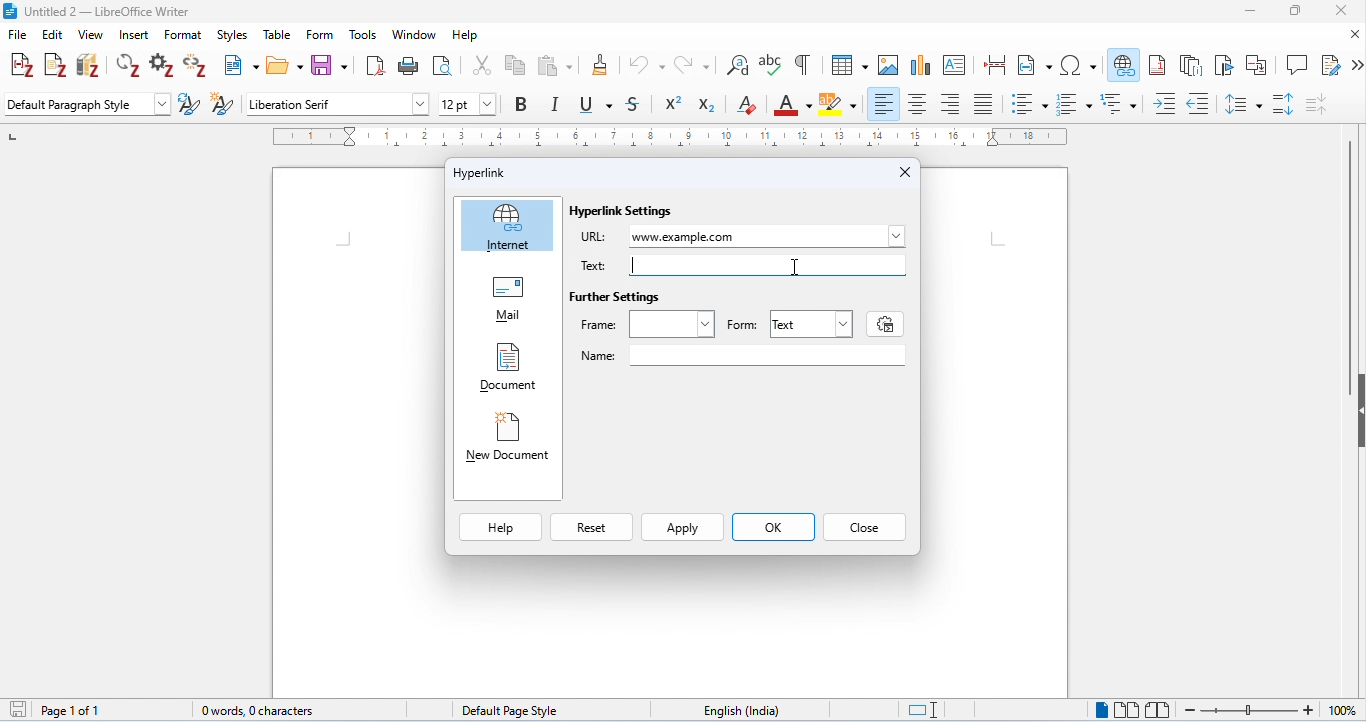 The width and height of the screenshot is (1366, 722). Describe the element at coordinates (508, 295) in the screenshot. I see `Mail` at that location.